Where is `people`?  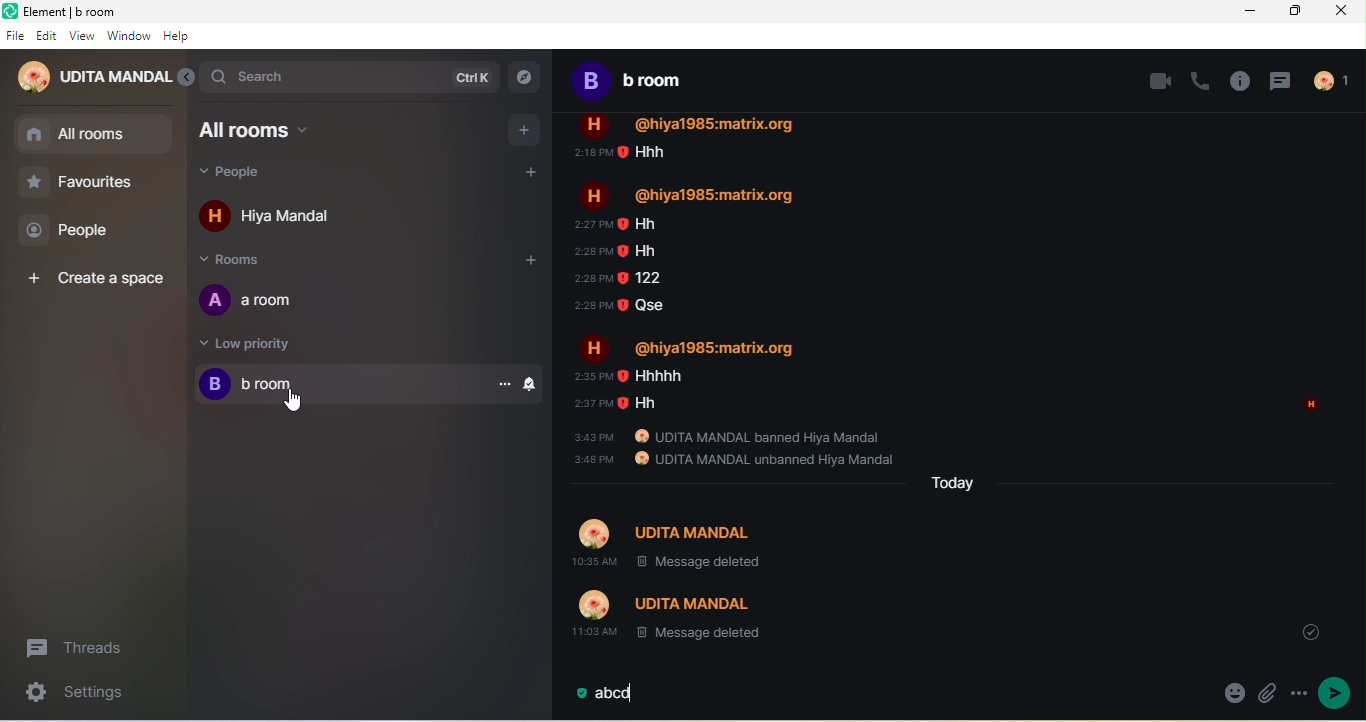
people is located at coordinates (1331, 80).